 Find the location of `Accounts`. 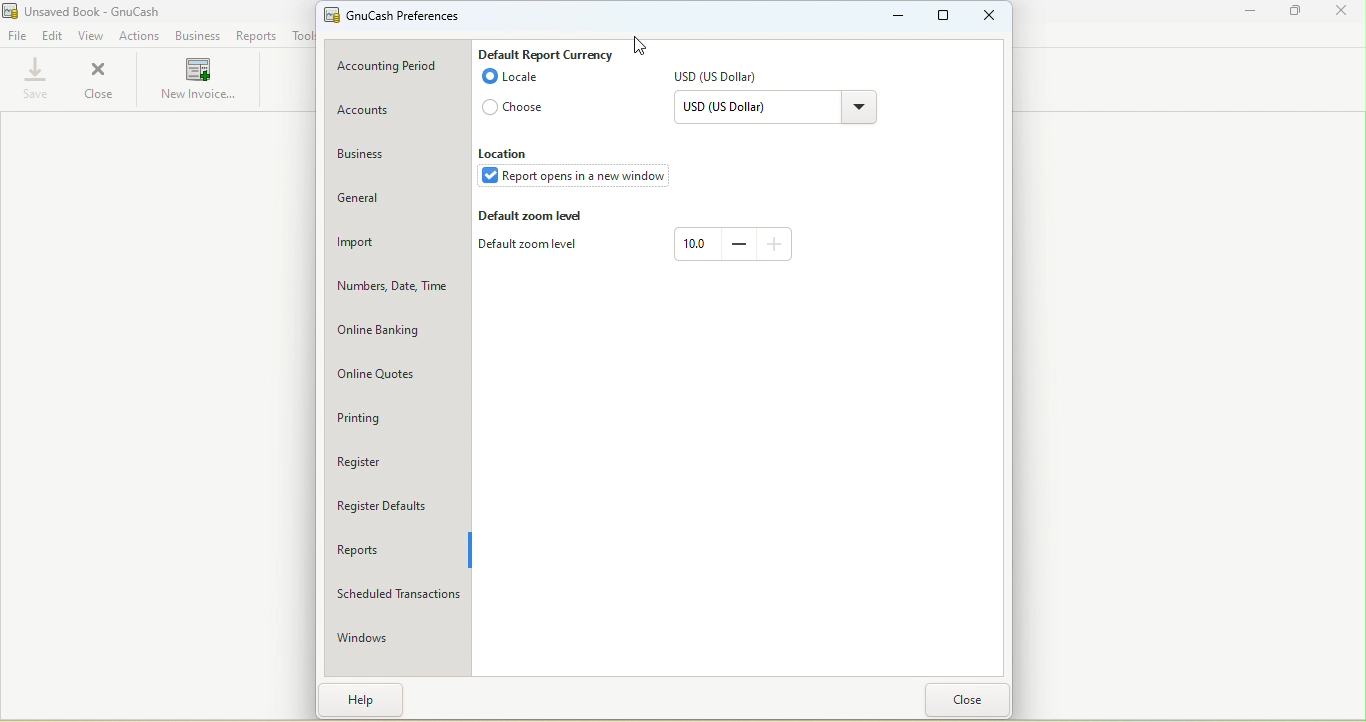

Accounts is located at coordinates (395, 111).